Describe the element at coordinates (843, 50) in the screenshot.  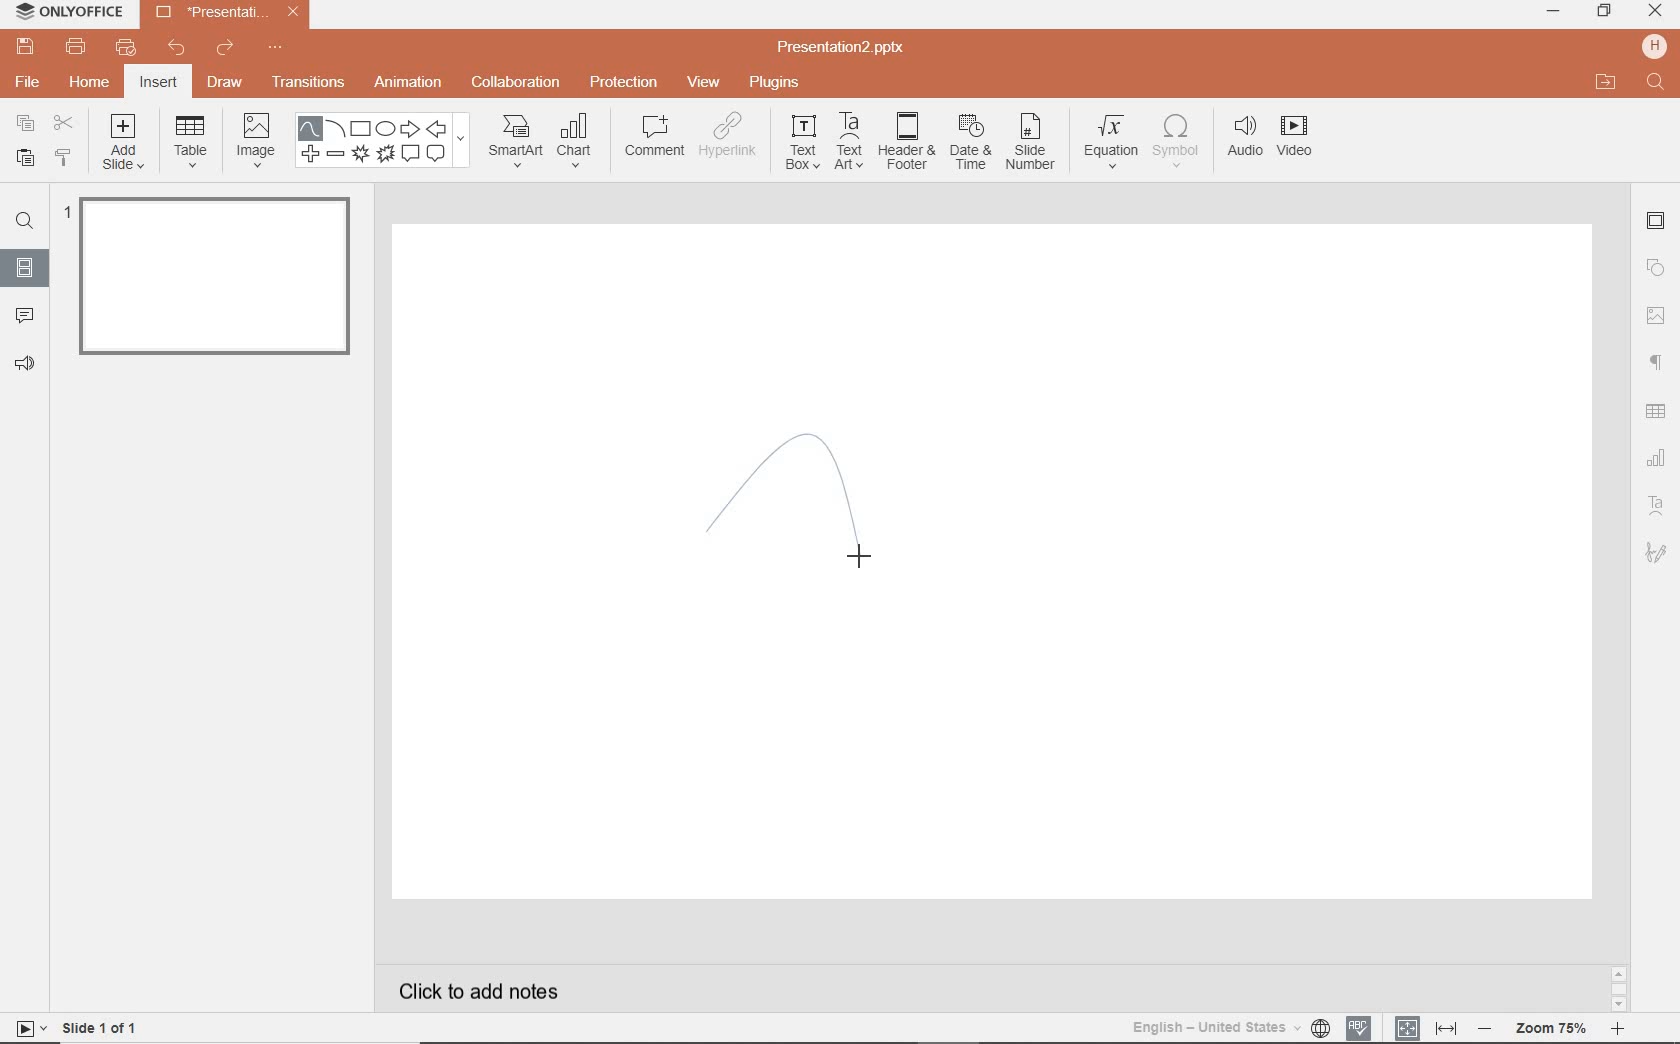
I see `Presentation2.pptx` at that location.